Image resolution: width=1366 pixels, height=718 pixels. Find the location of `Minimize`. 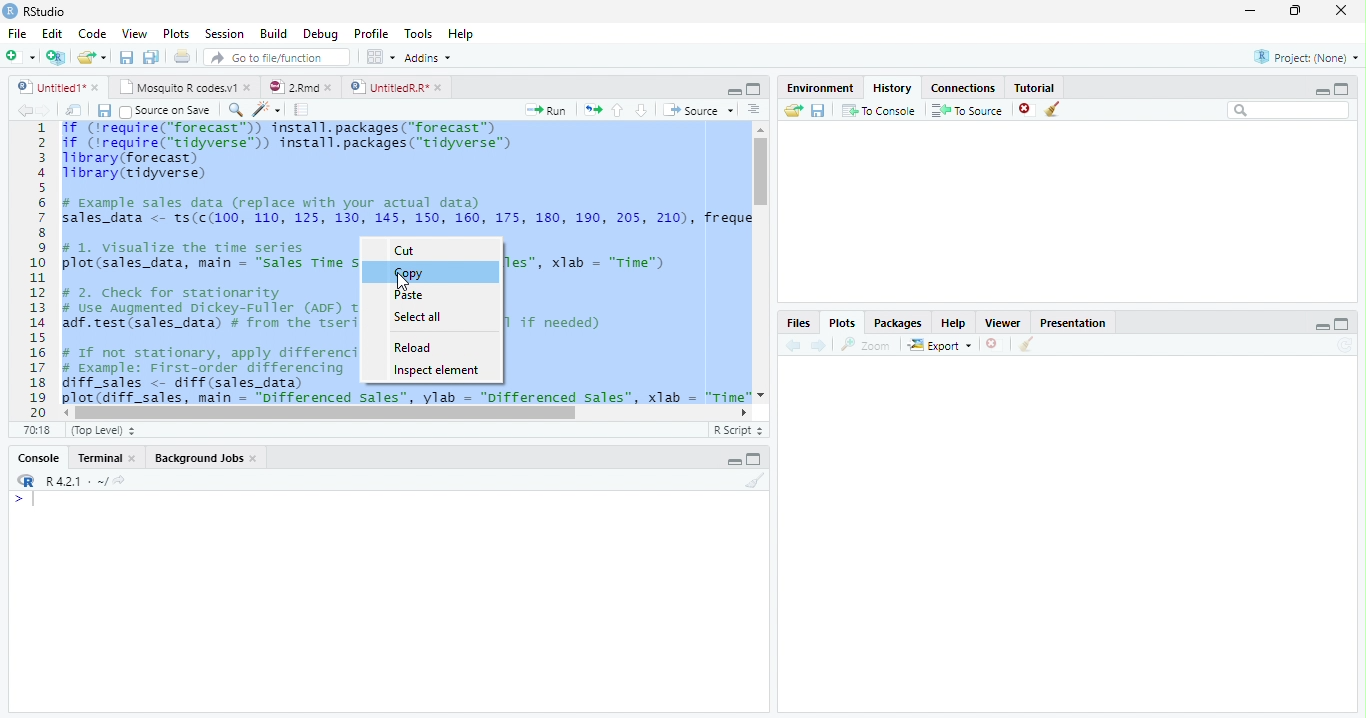

Minimize is located at coordinates (731, 460).